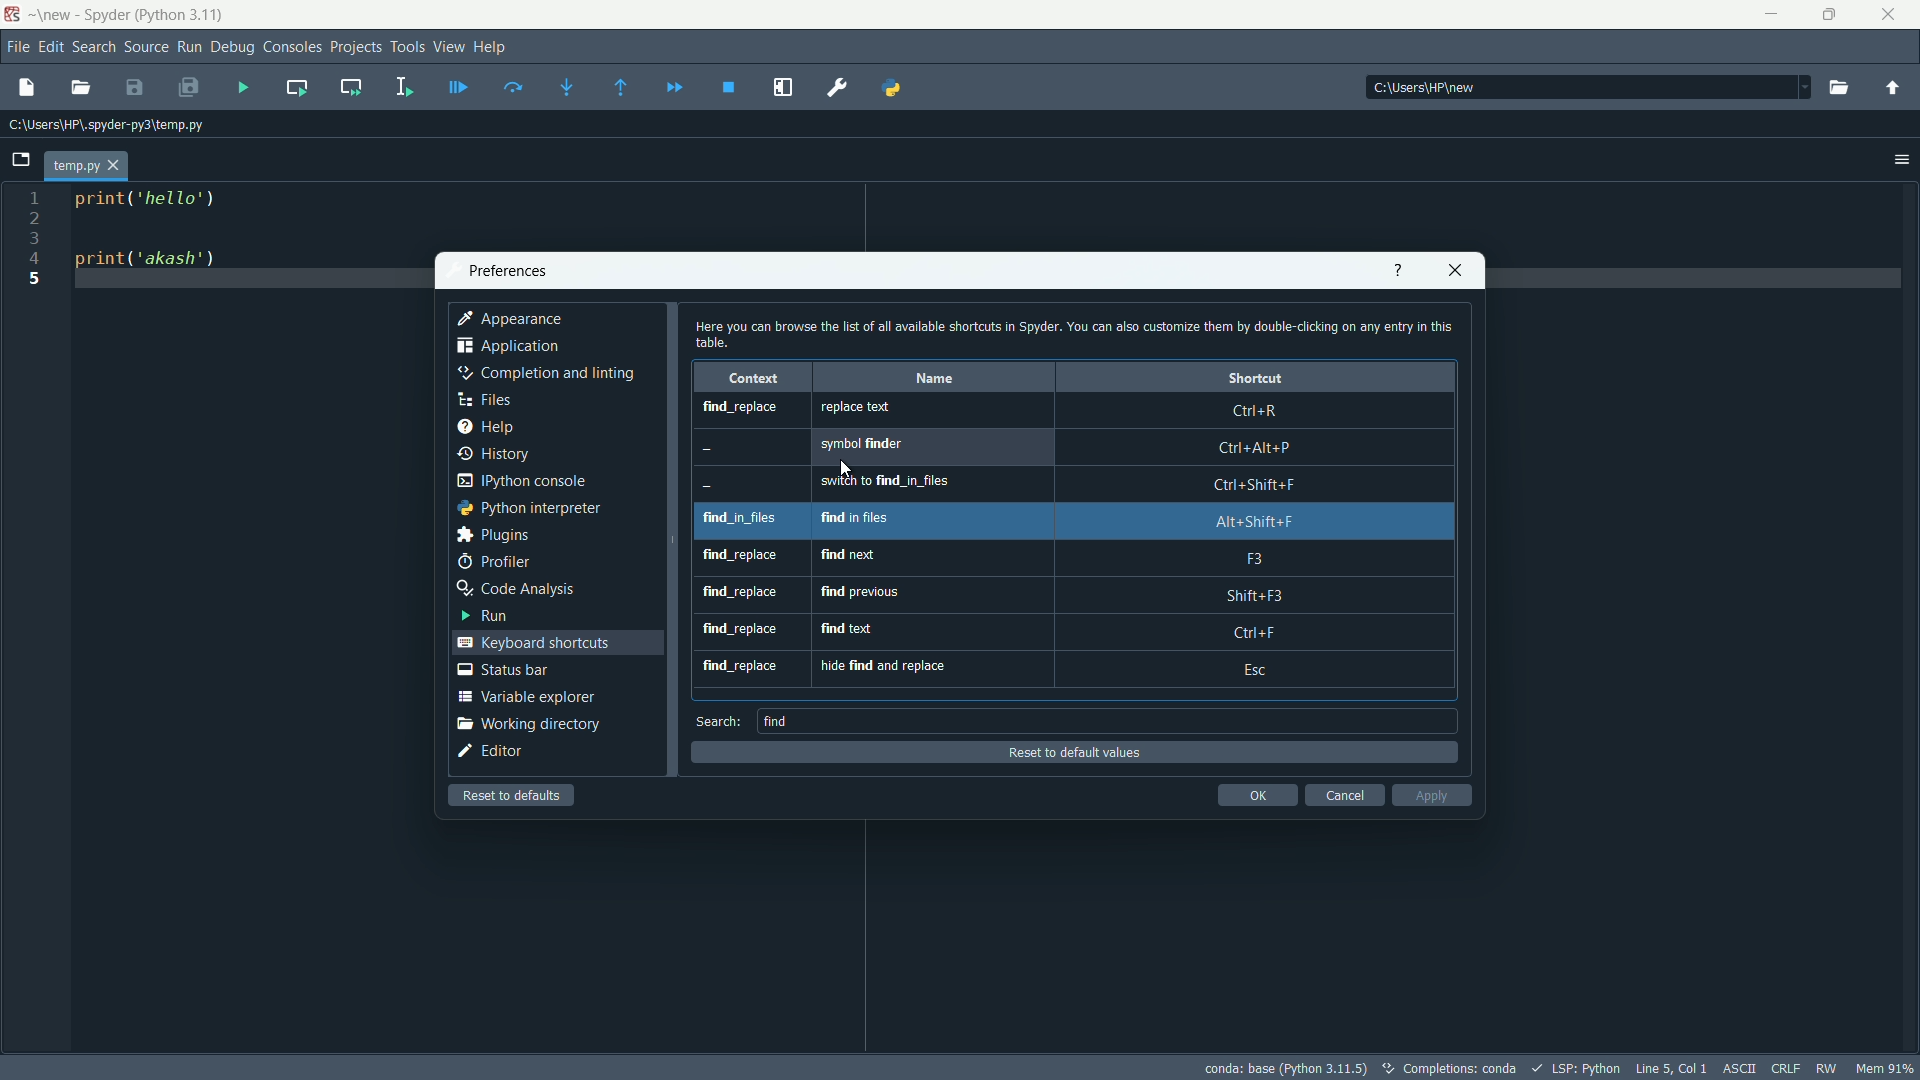  Describe the element at coordinates (512, 346) in the screenshot. I see `application` at that location.